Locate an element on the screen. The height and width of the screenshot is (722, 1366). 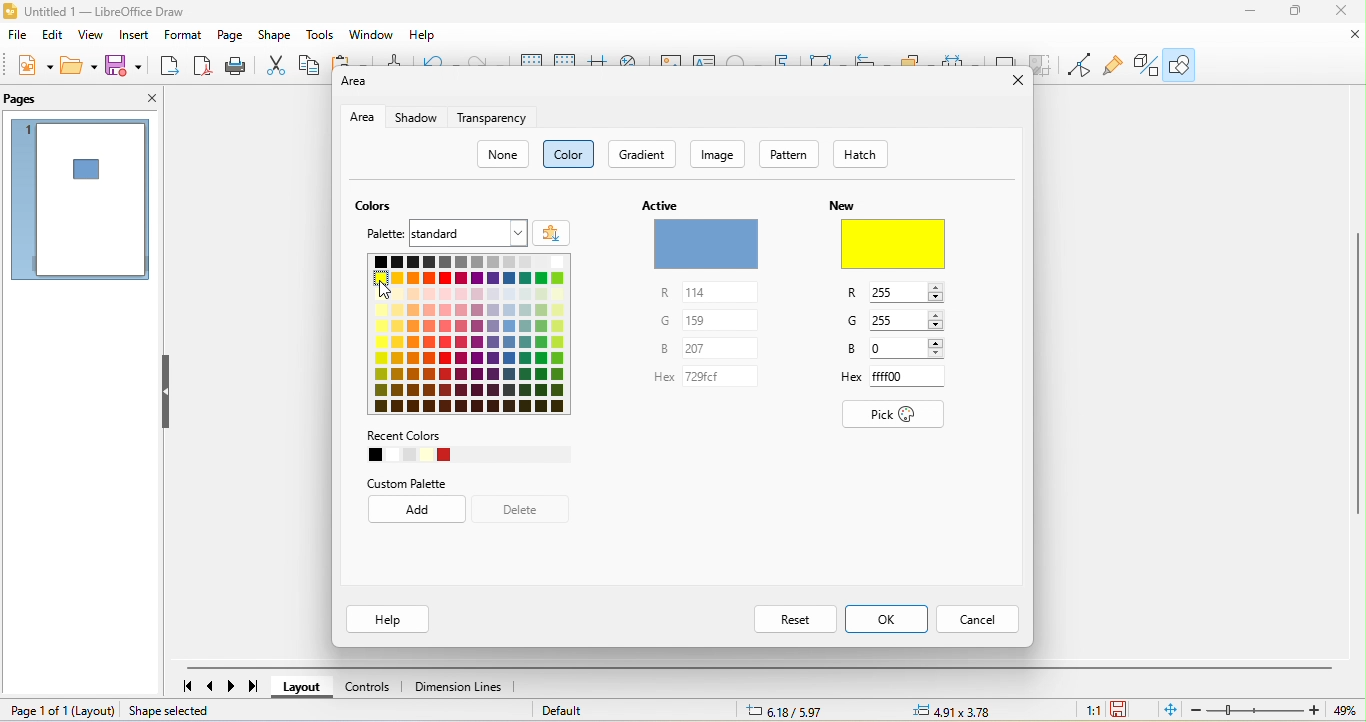
recent colors is located at coordinates (467, 447).